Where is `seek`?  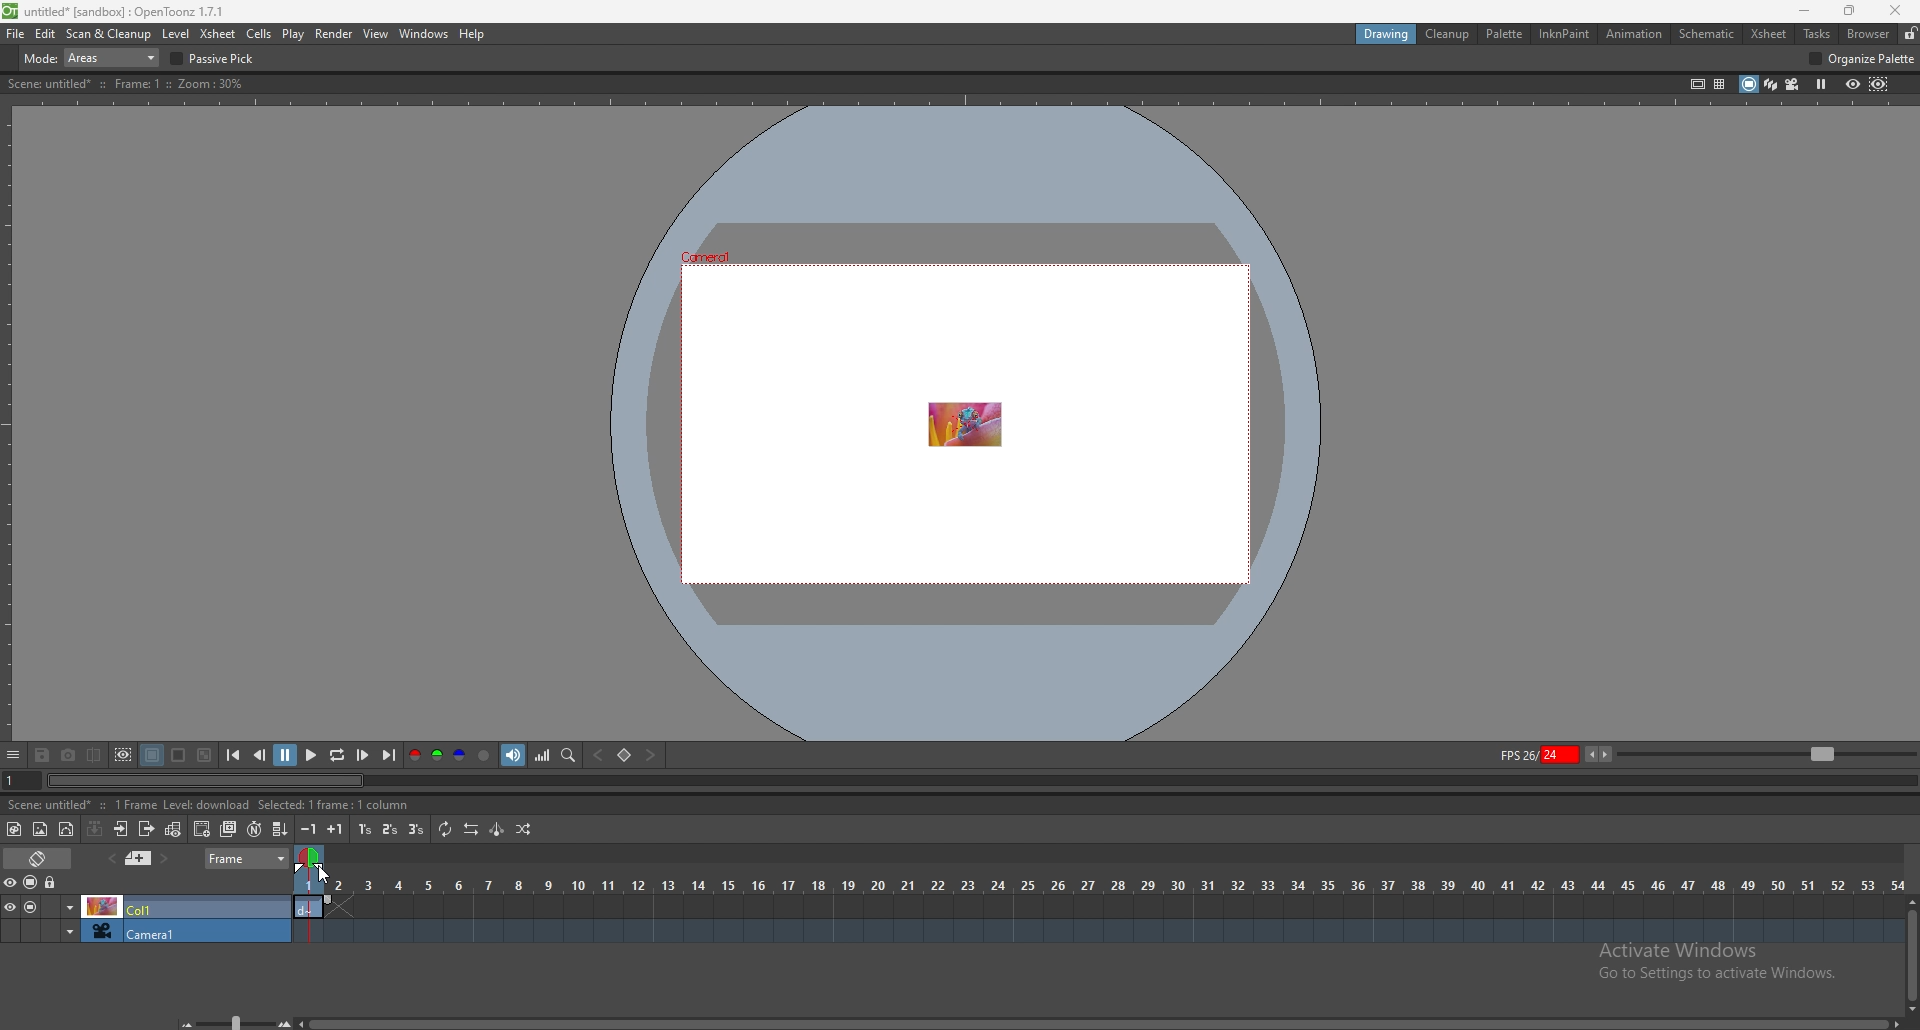
seek is located at coordinates (978, 782).